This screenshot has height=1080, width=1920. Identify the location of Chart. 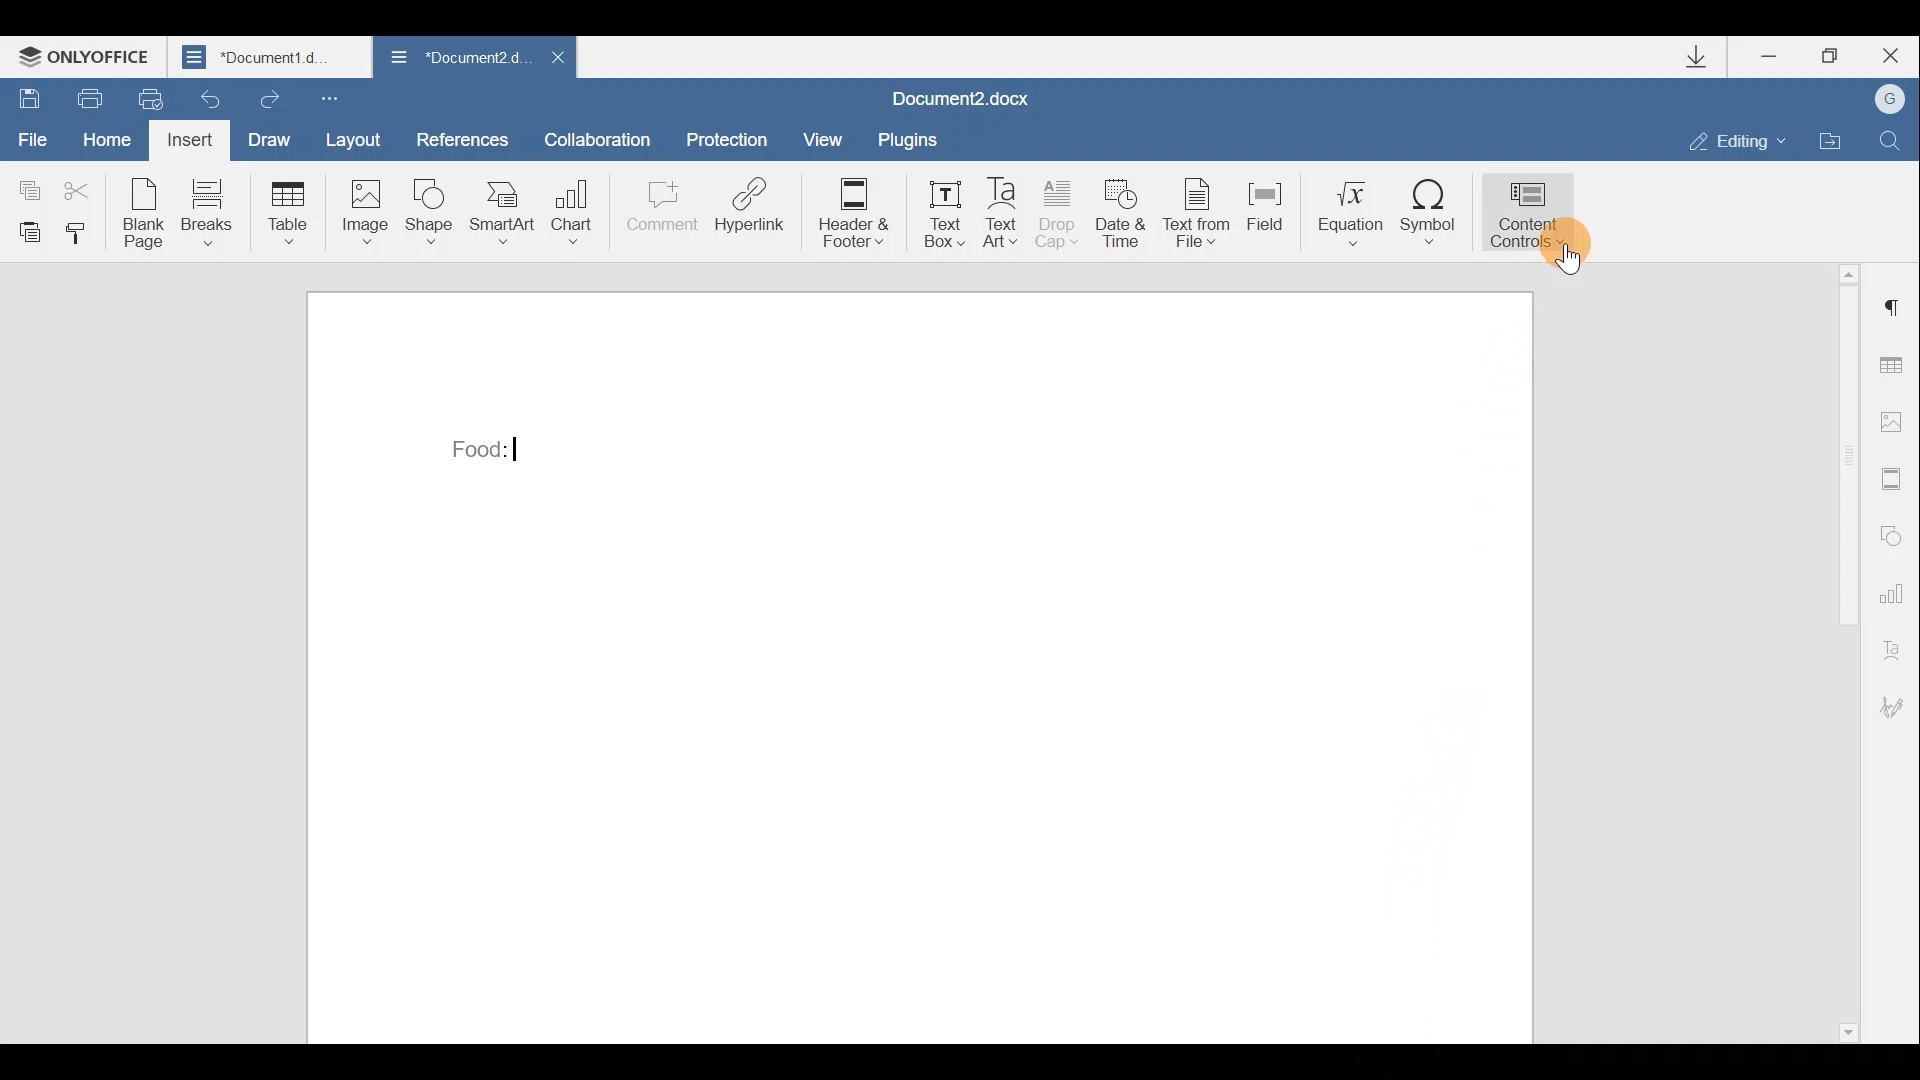
(576, 212).